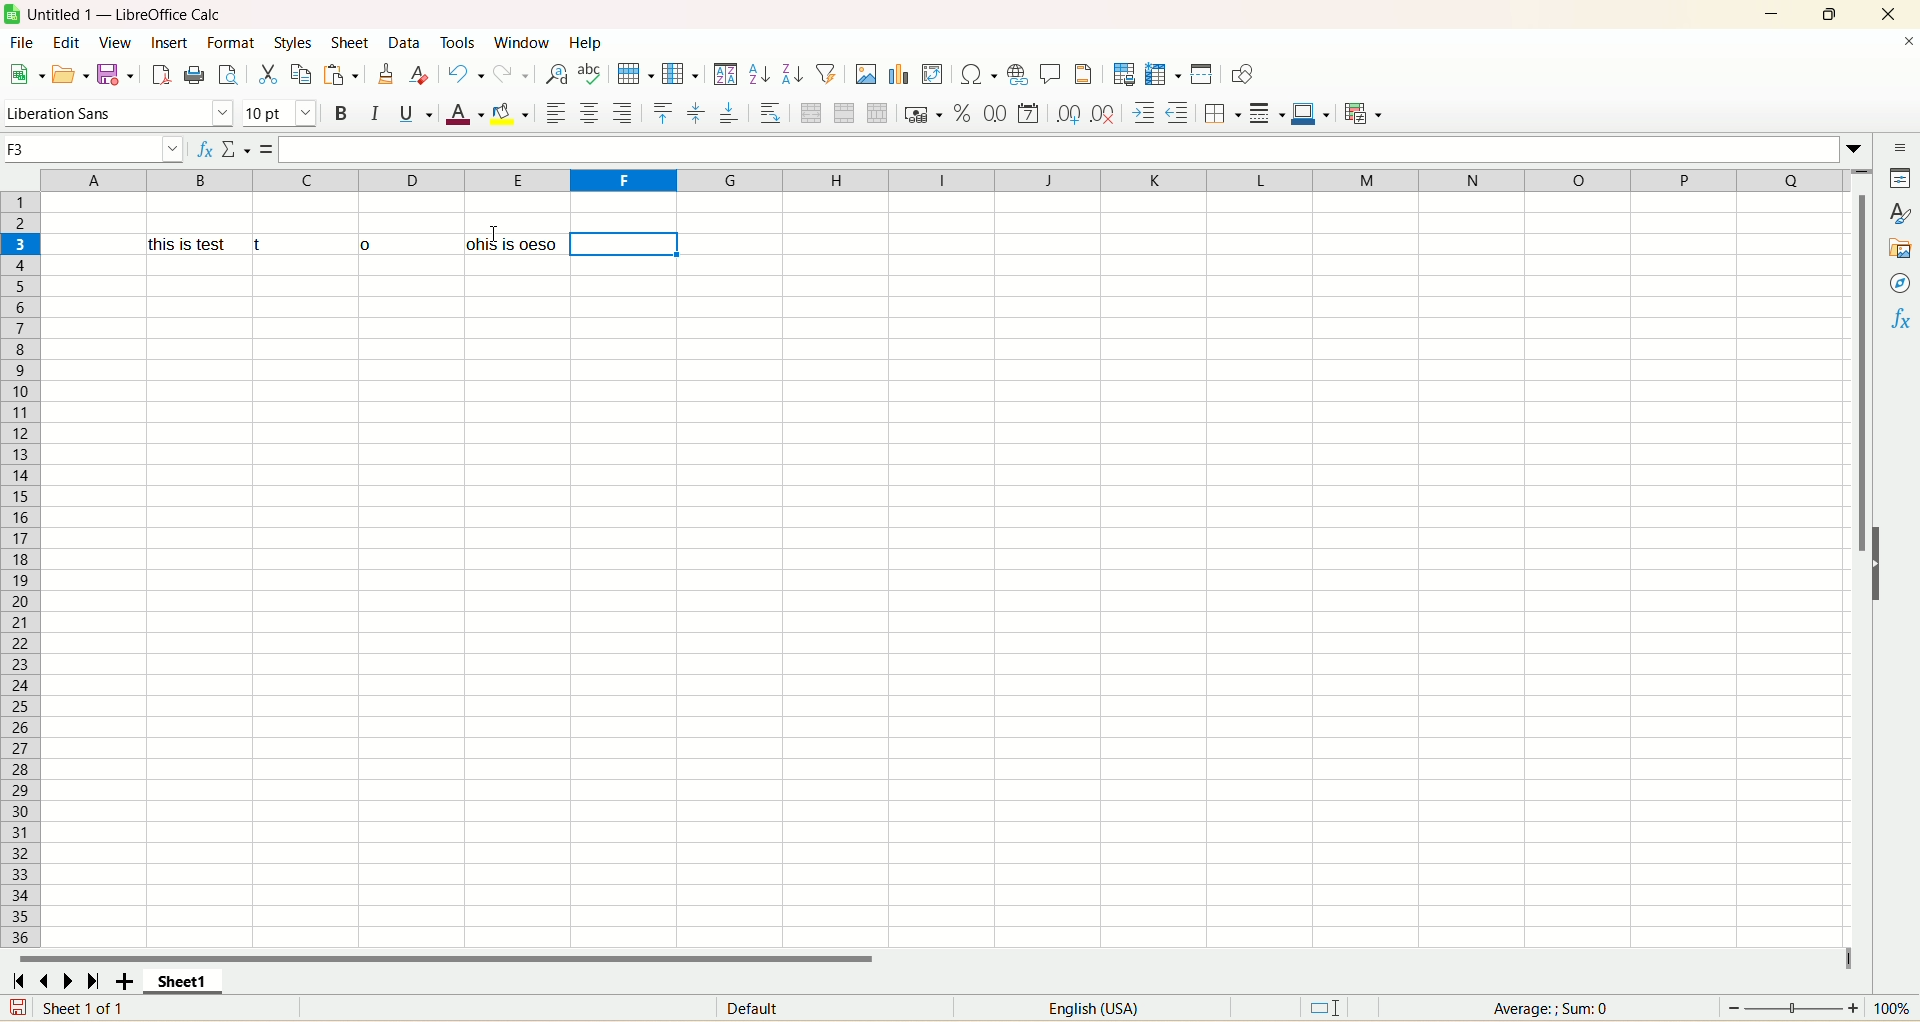 The width and height of the screenshot is (1920, 1022). Describe the element at coordinates (1884, 13) in the screenshot. I see `close` at that location.